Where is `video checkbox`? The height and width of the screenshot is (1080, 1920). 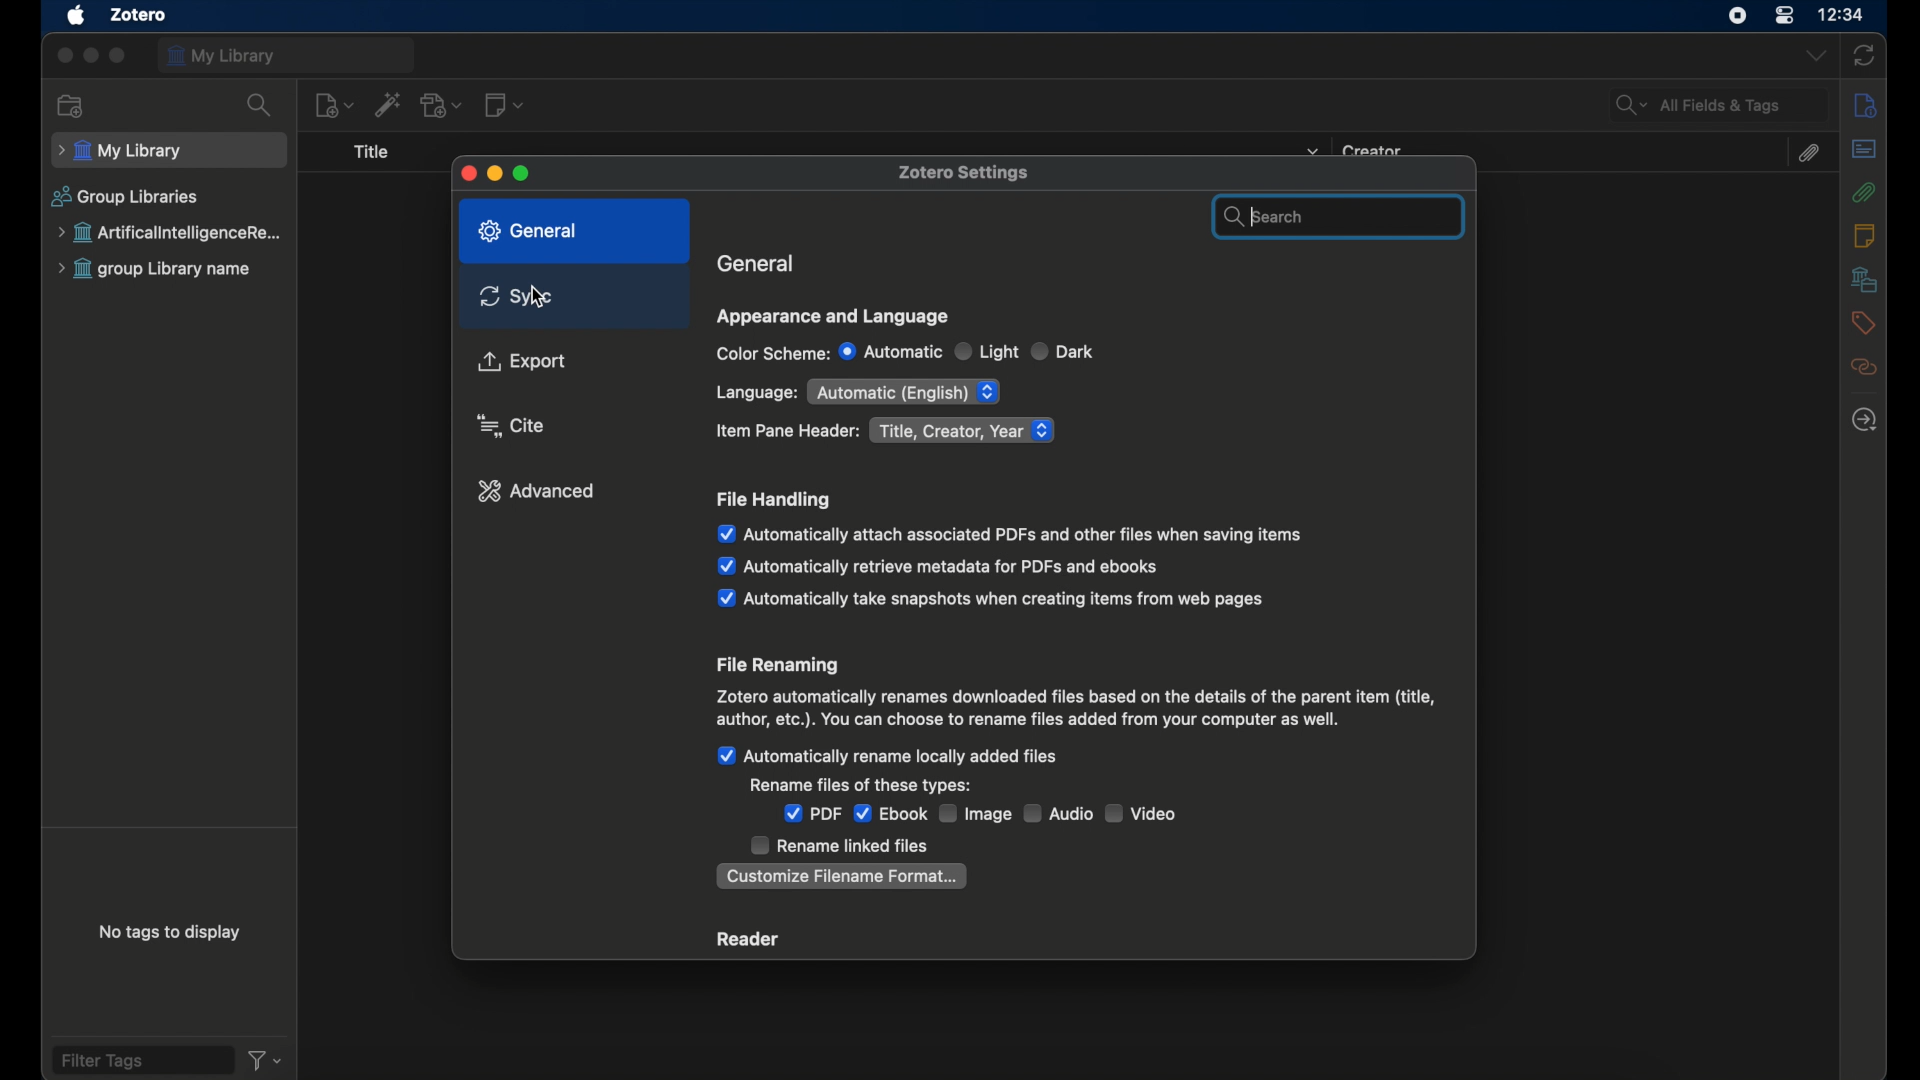
video checkbox is located at coordinates (1141, 813).